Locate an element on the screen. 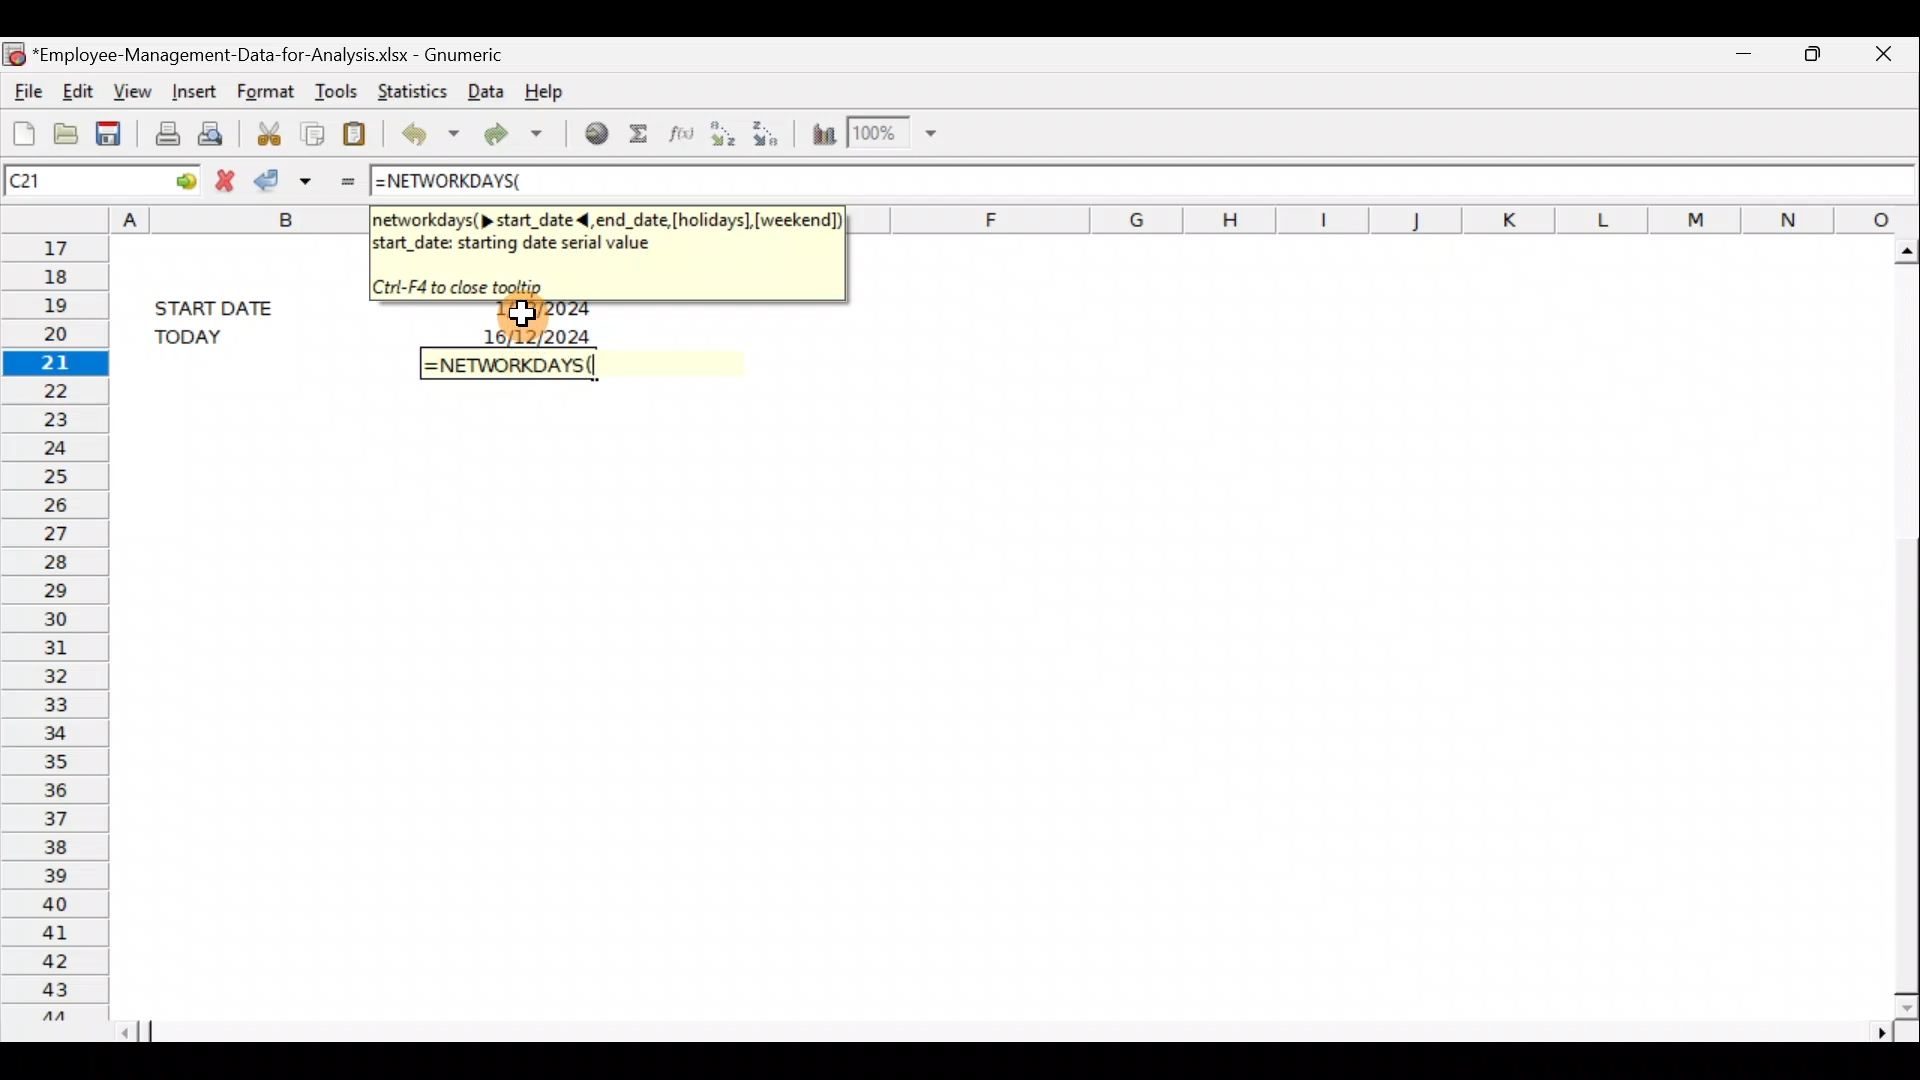 This screenshot has width=1920, height=1080. Print preview is located at coordinates (218, 132).